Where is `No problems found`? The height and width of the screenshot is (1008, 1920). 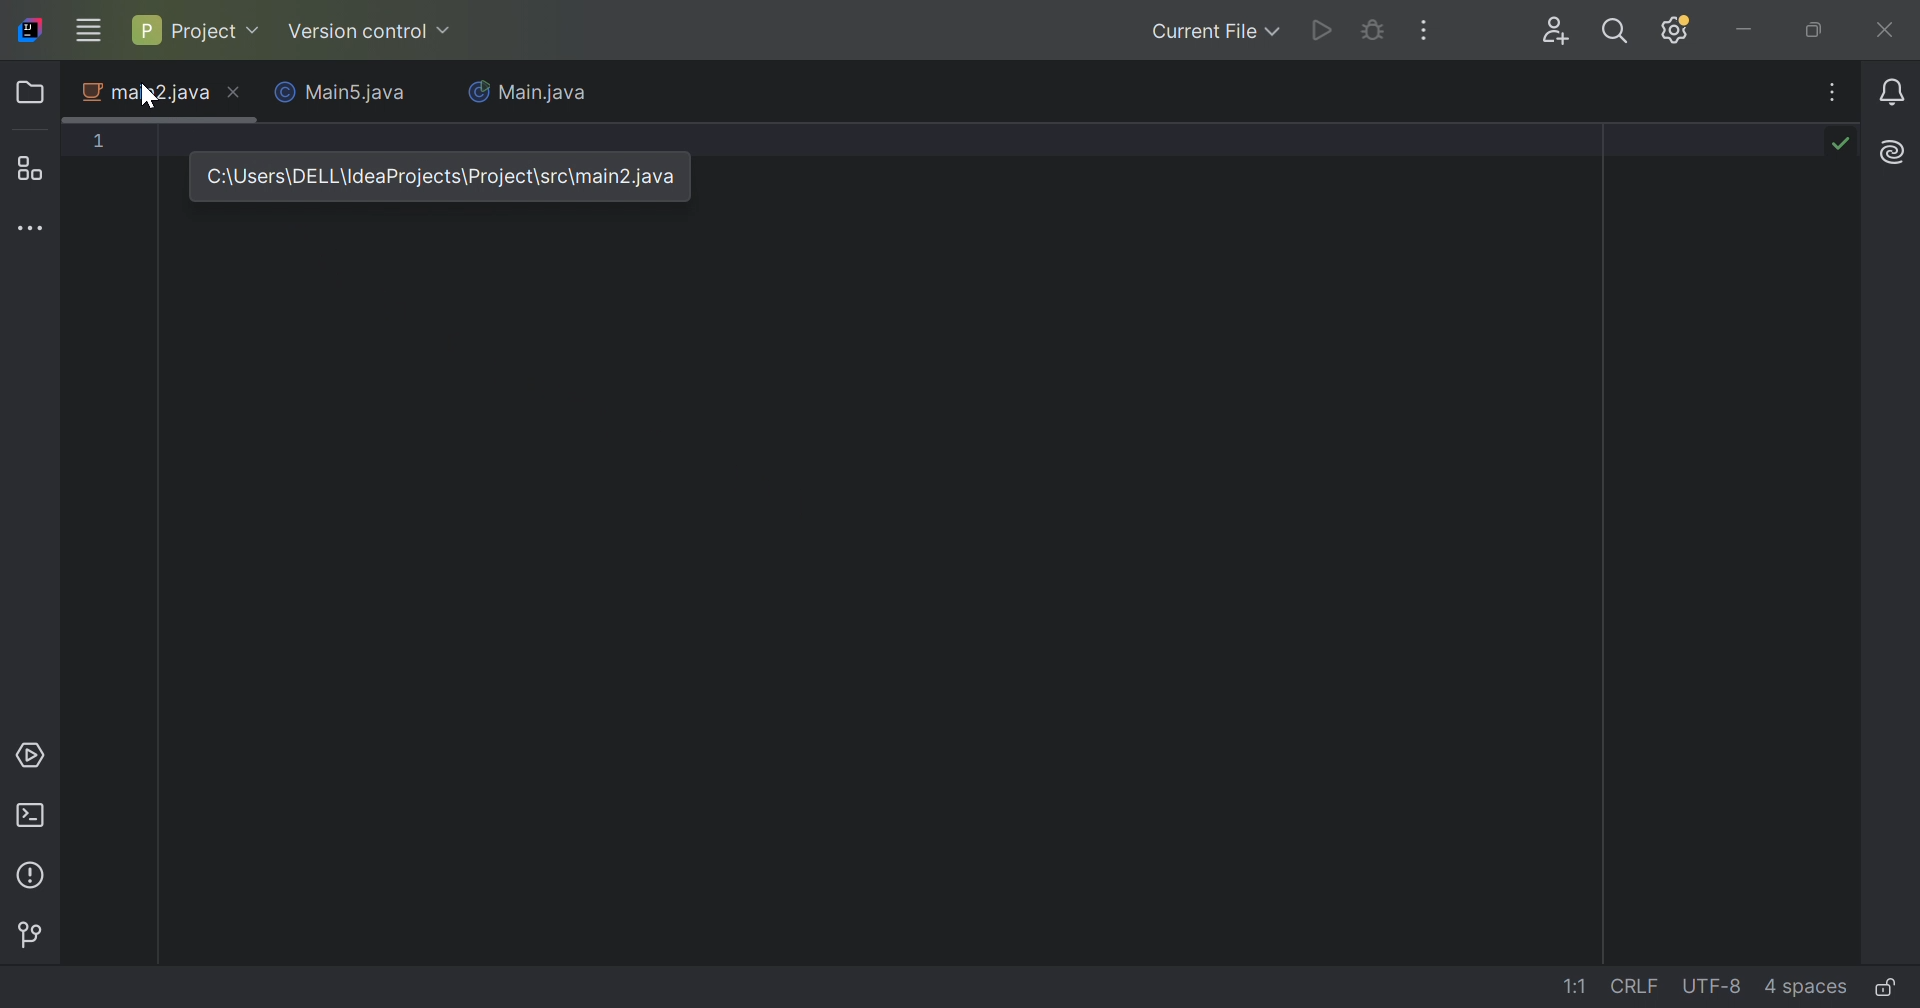
No problems found is located at coordinates (1839, 141).